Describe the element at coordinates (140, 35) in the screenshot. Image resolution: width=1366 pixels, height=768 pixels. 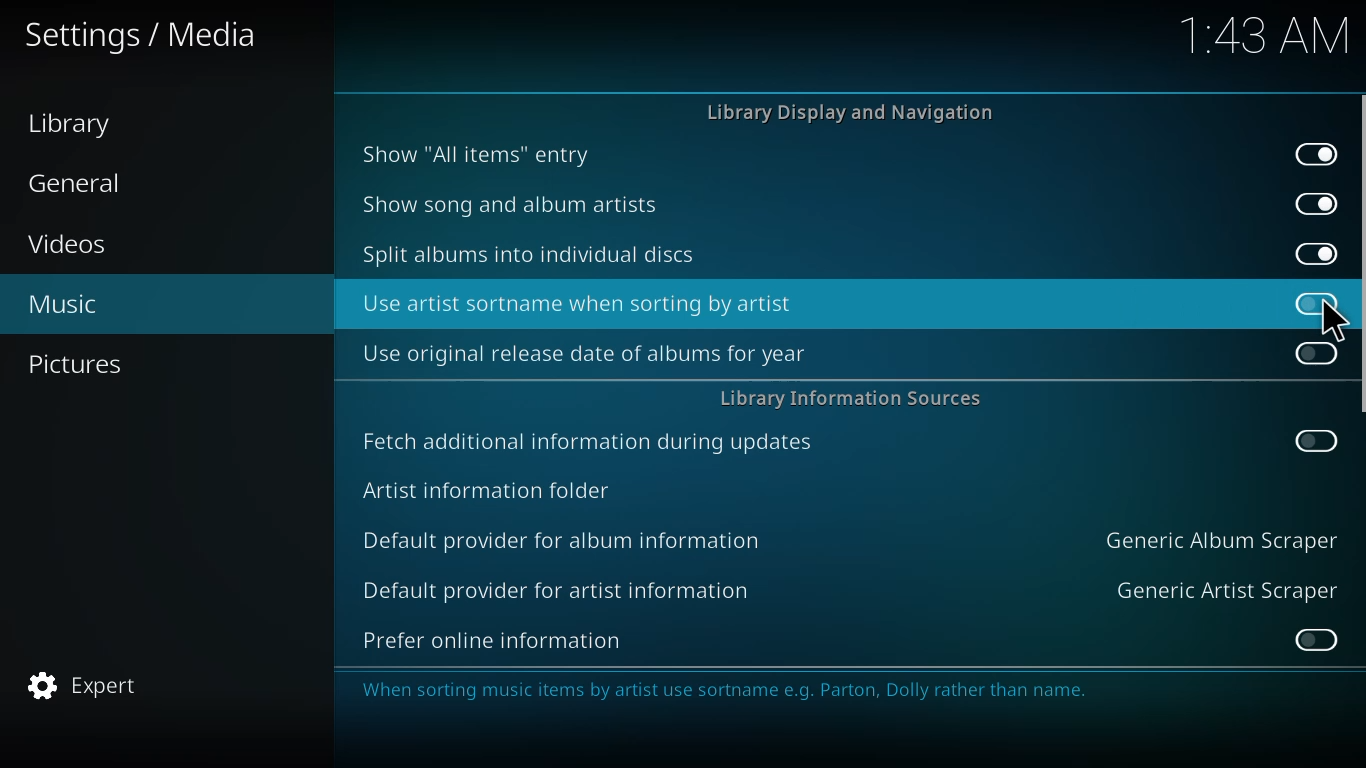
I see `media` at that location.